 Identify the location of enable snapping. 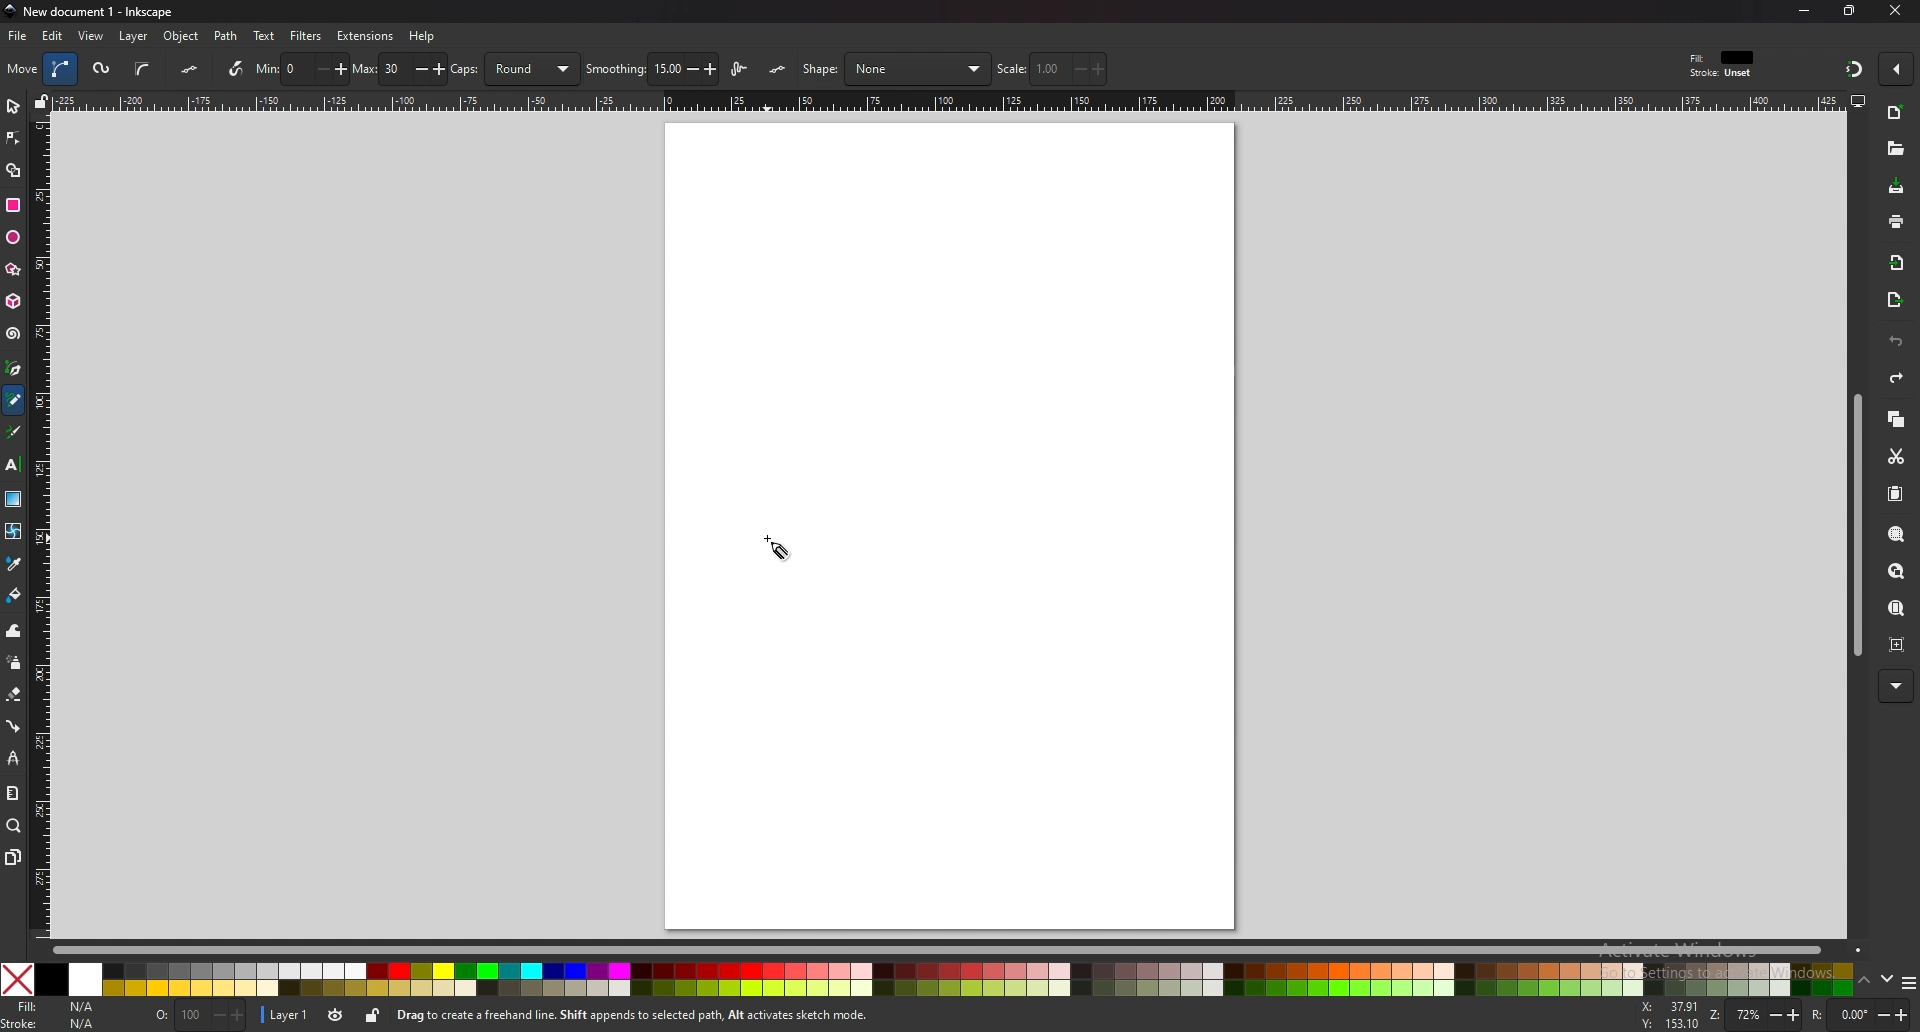
(1894, 69).